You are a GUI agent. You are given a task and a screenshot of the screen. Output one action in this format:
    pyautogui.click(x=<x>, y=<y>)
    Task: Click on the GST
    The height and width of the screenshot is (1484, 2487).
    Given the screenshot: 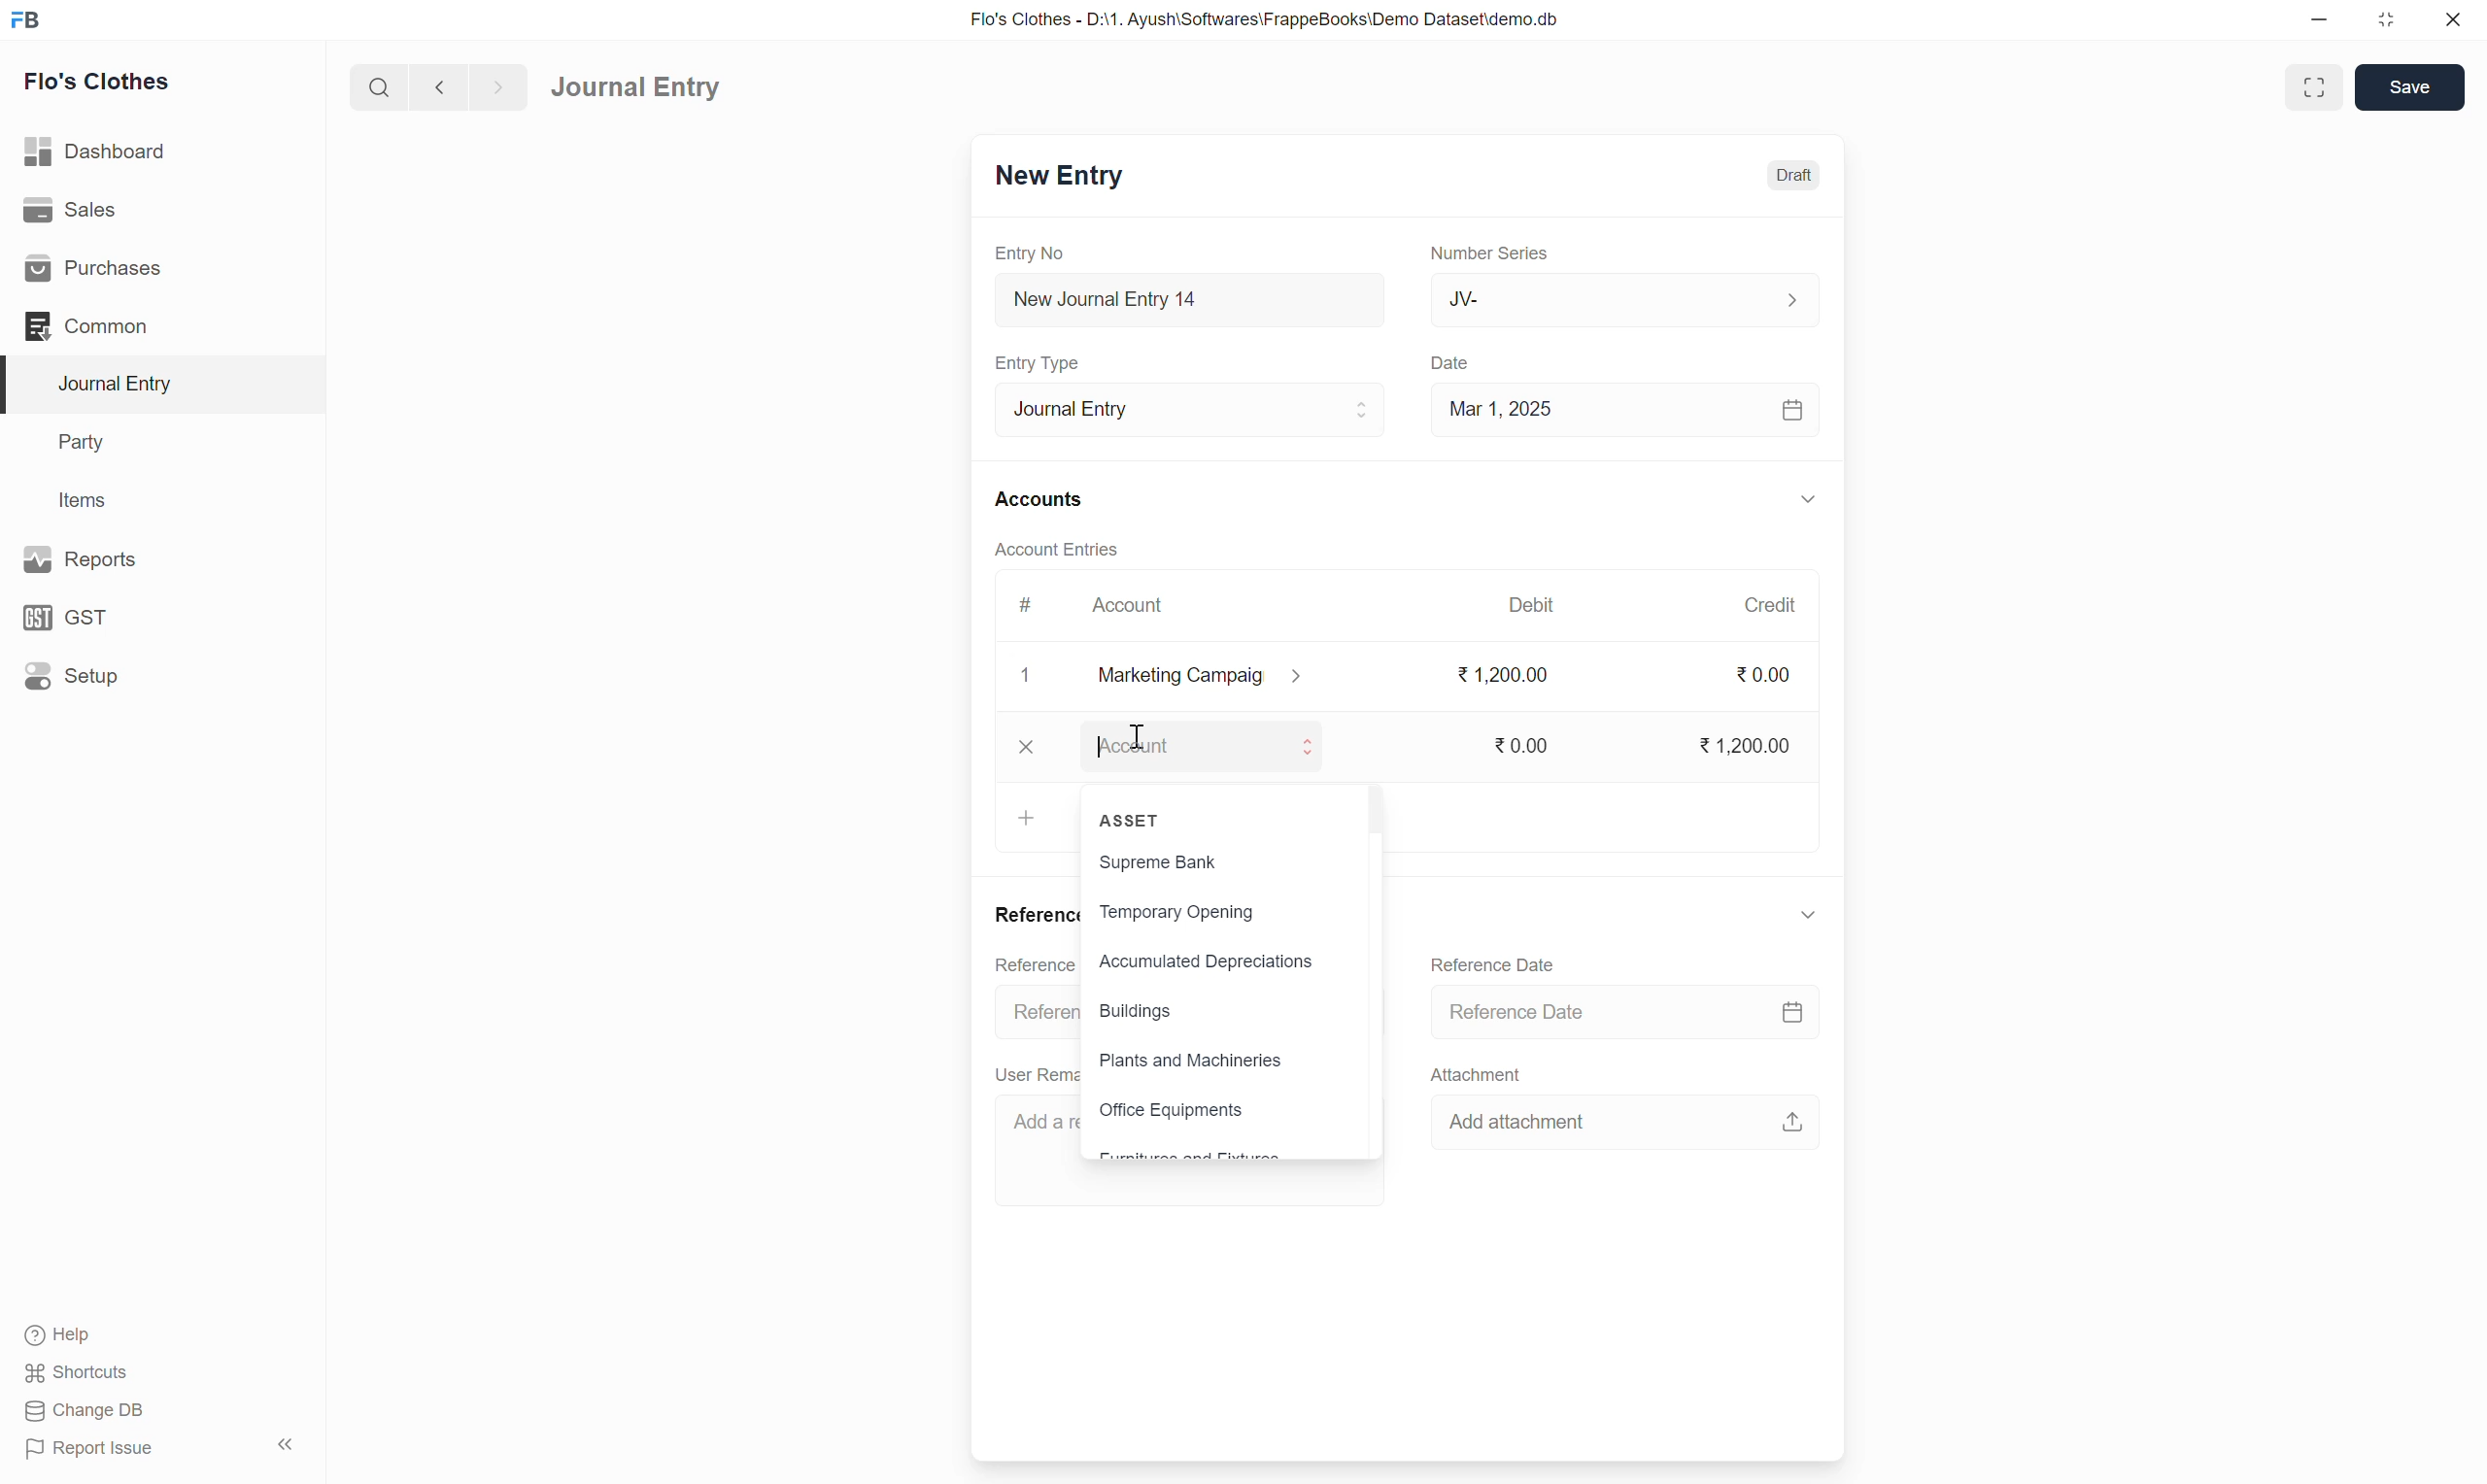 What is the action you would take?
    pyautogui.click(x=69, y=618)
    